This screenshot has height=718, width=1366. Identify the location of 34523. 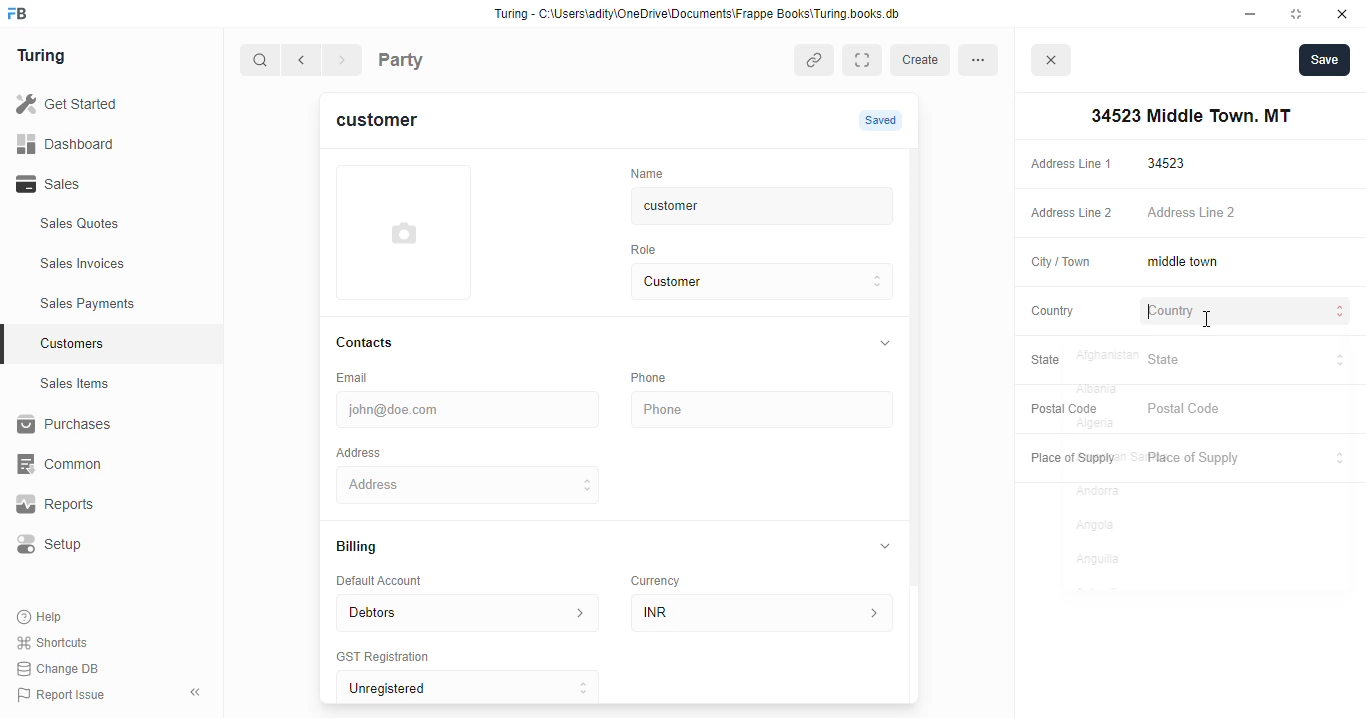
(1249, 163).